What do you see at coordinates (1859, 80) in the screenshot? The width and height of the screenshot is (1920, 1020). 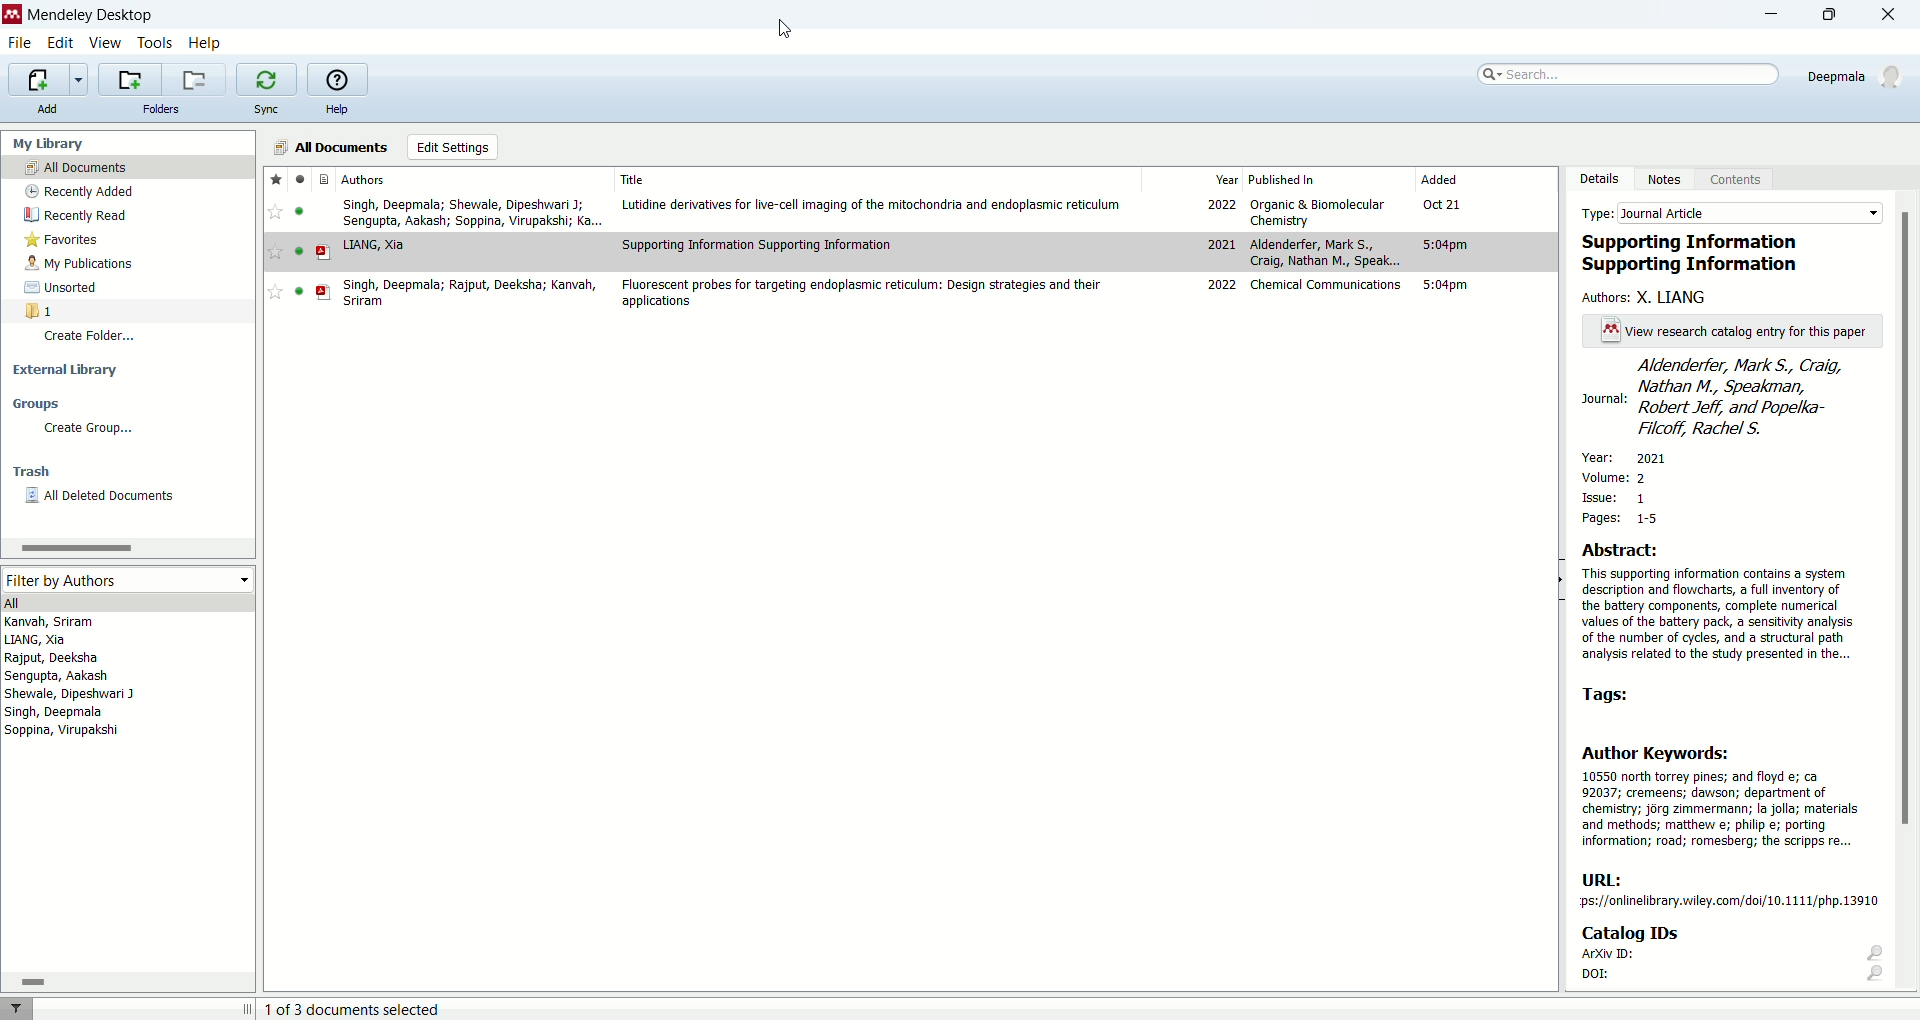 I see `deepmala` at bounding box center [1859, 80].